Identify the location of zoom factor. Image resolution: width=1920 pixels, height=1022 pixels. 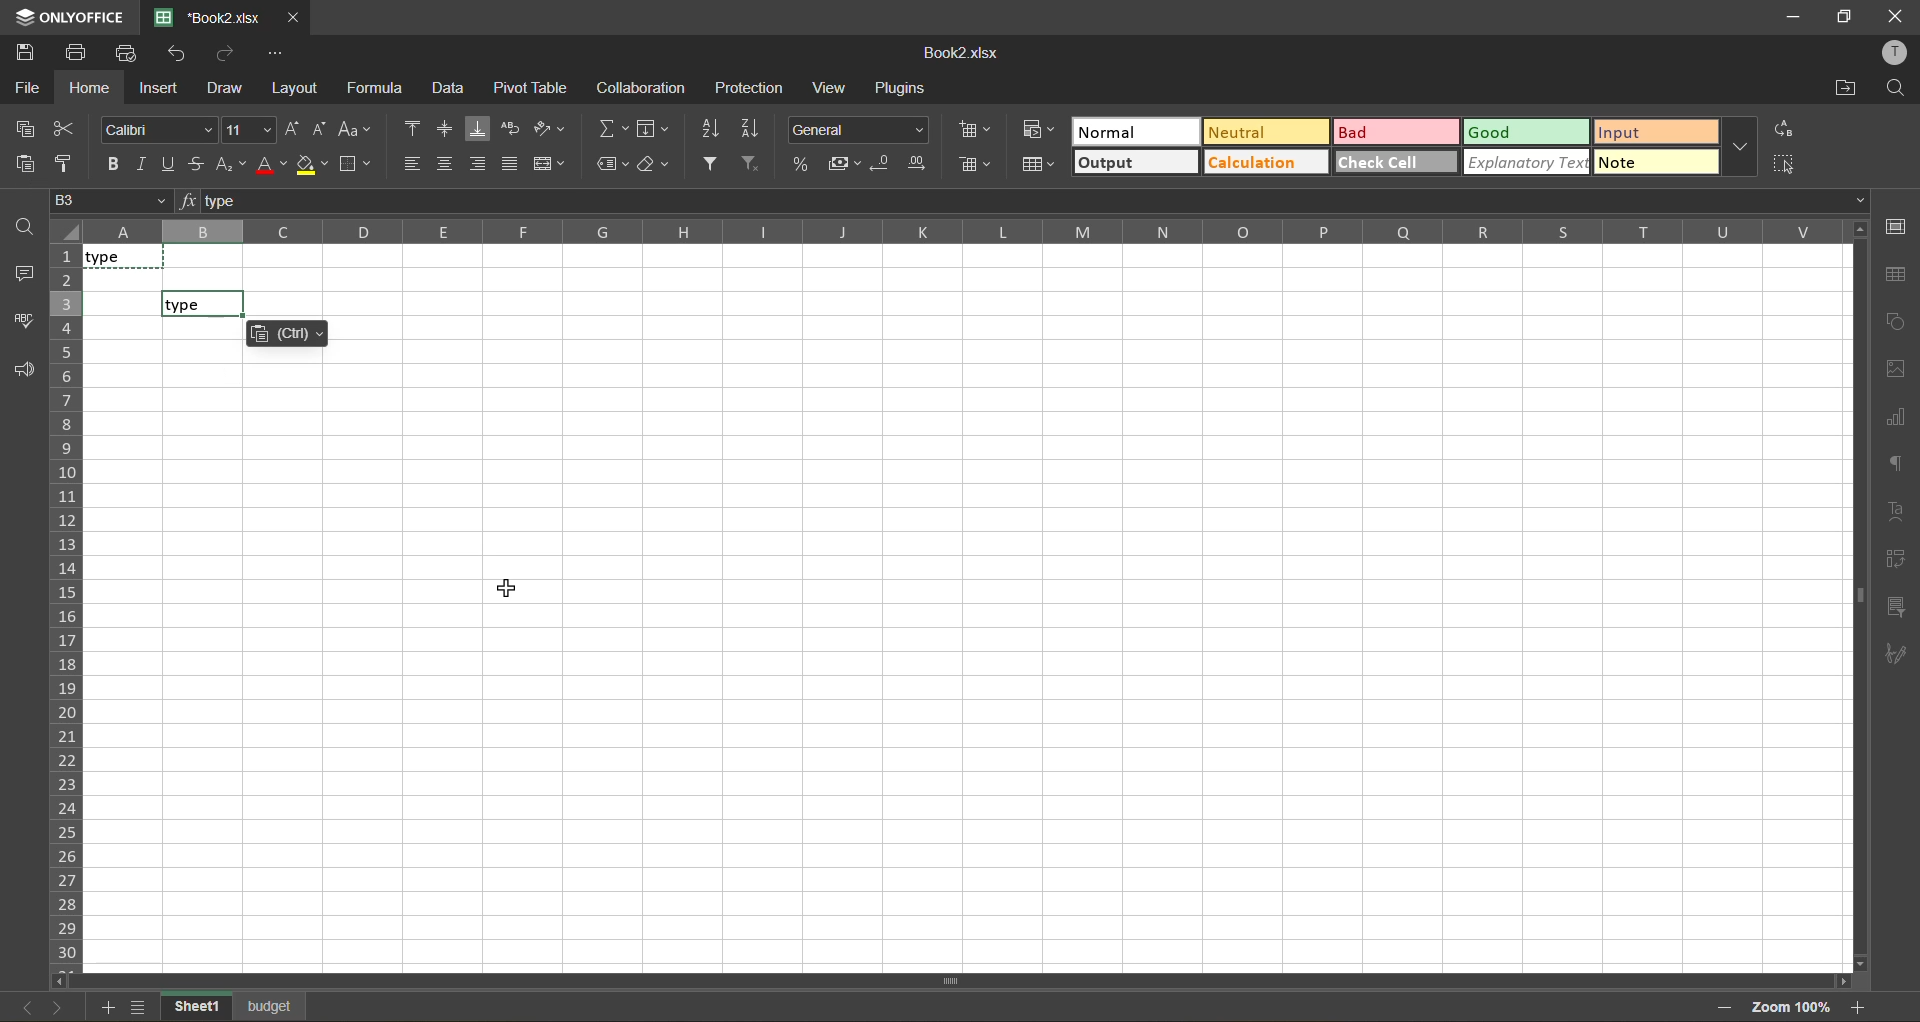
(1792, 1005).